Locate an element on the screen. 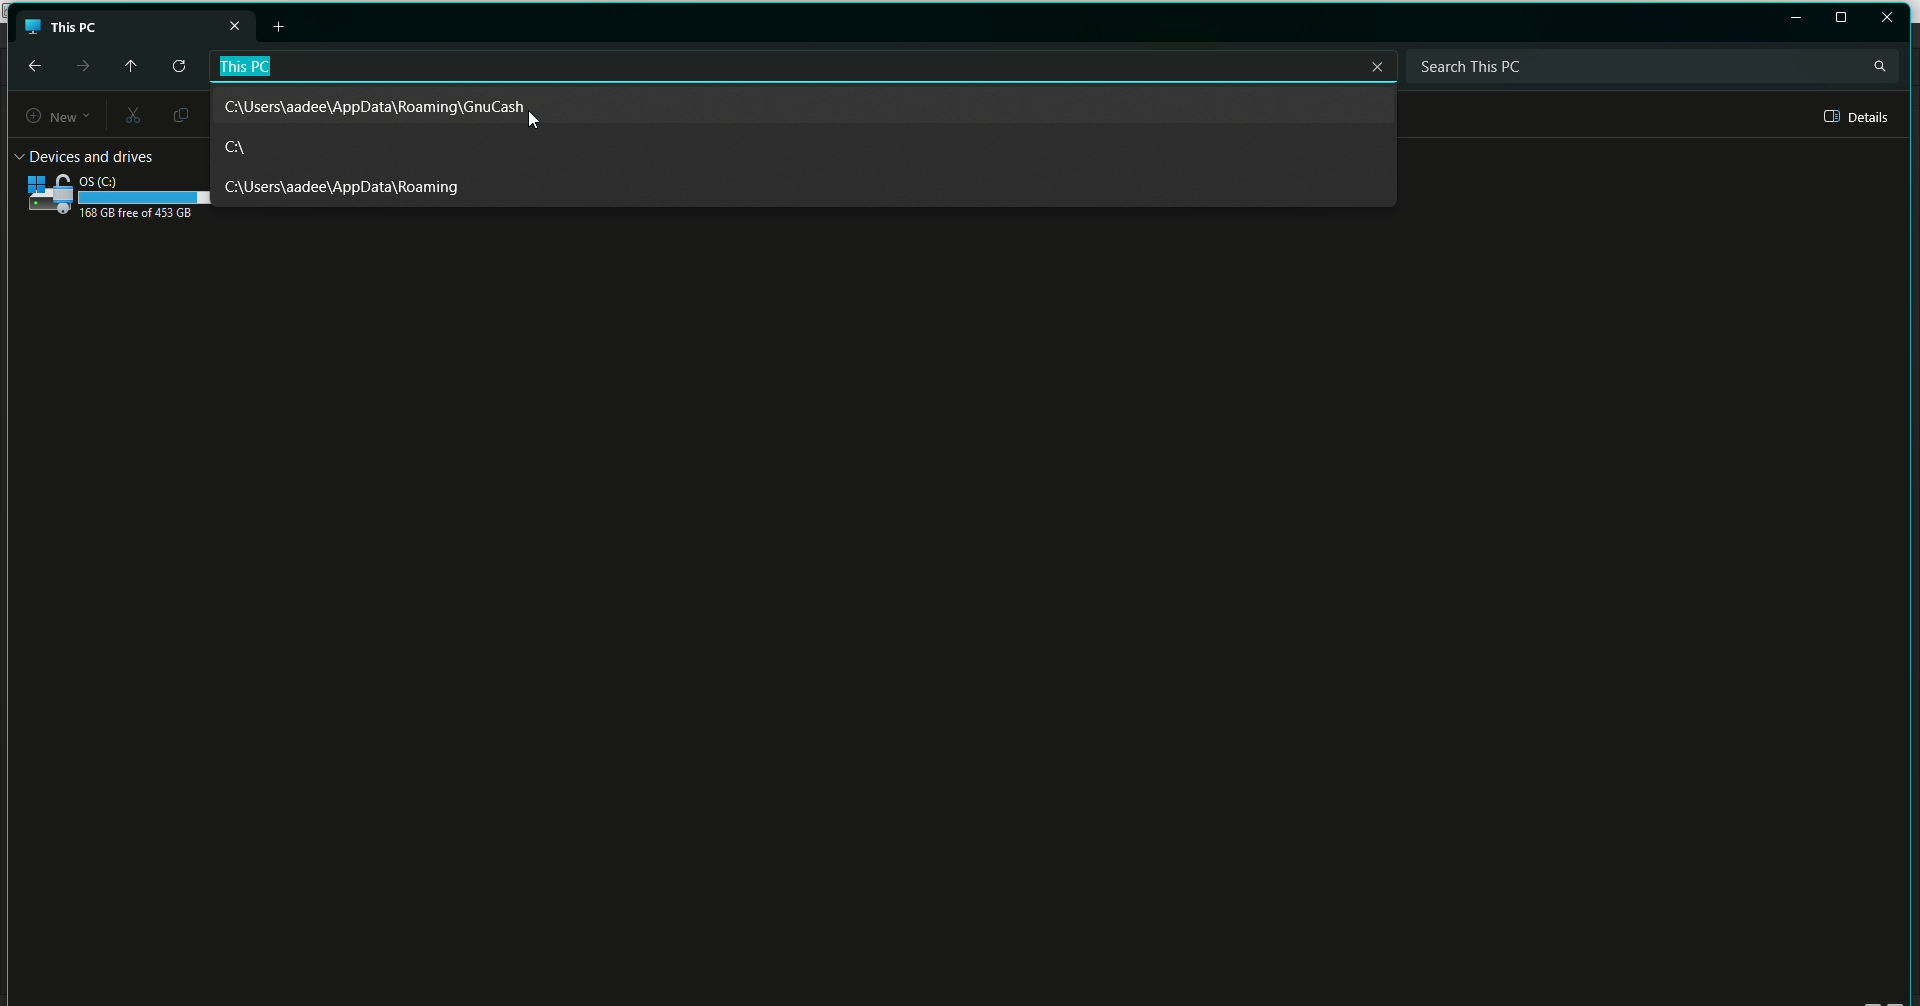  Forward is located at coordinates (81, 66).